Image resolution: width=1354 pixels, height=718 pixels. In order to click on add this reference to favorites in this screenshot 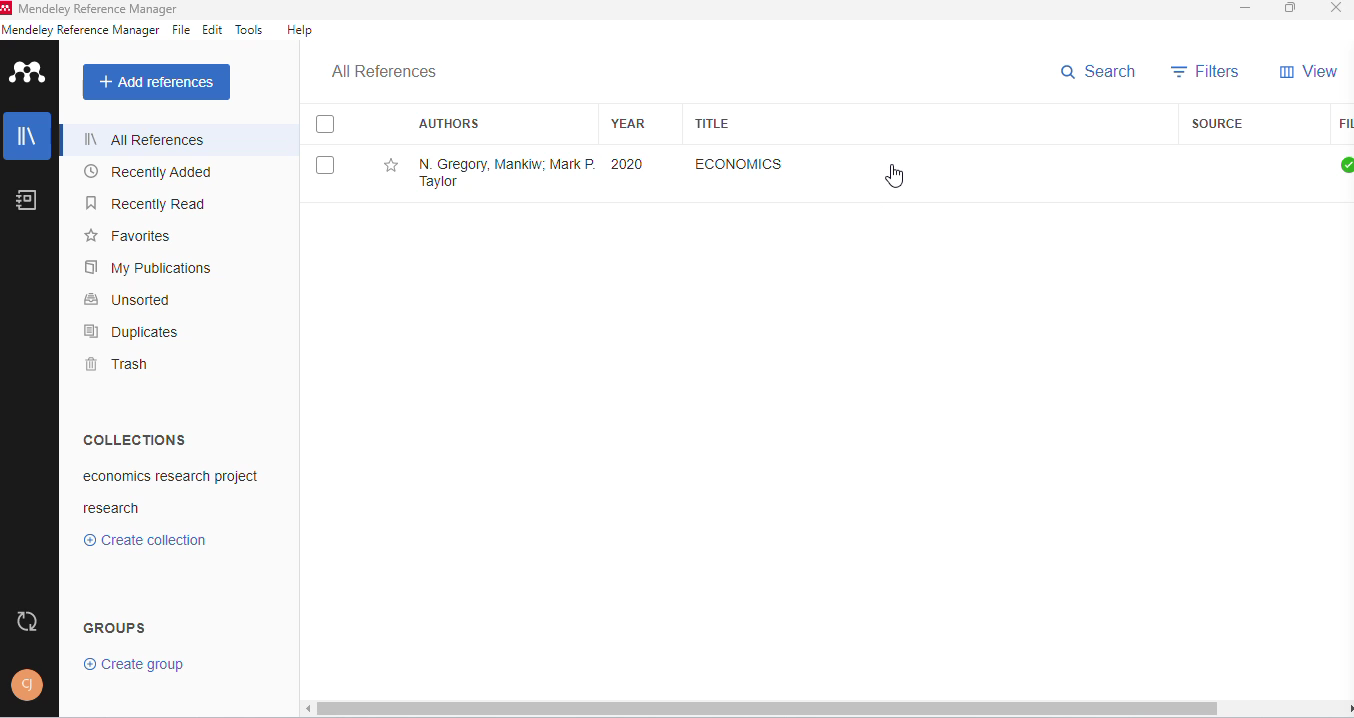, I will do `click(392, 166)`.